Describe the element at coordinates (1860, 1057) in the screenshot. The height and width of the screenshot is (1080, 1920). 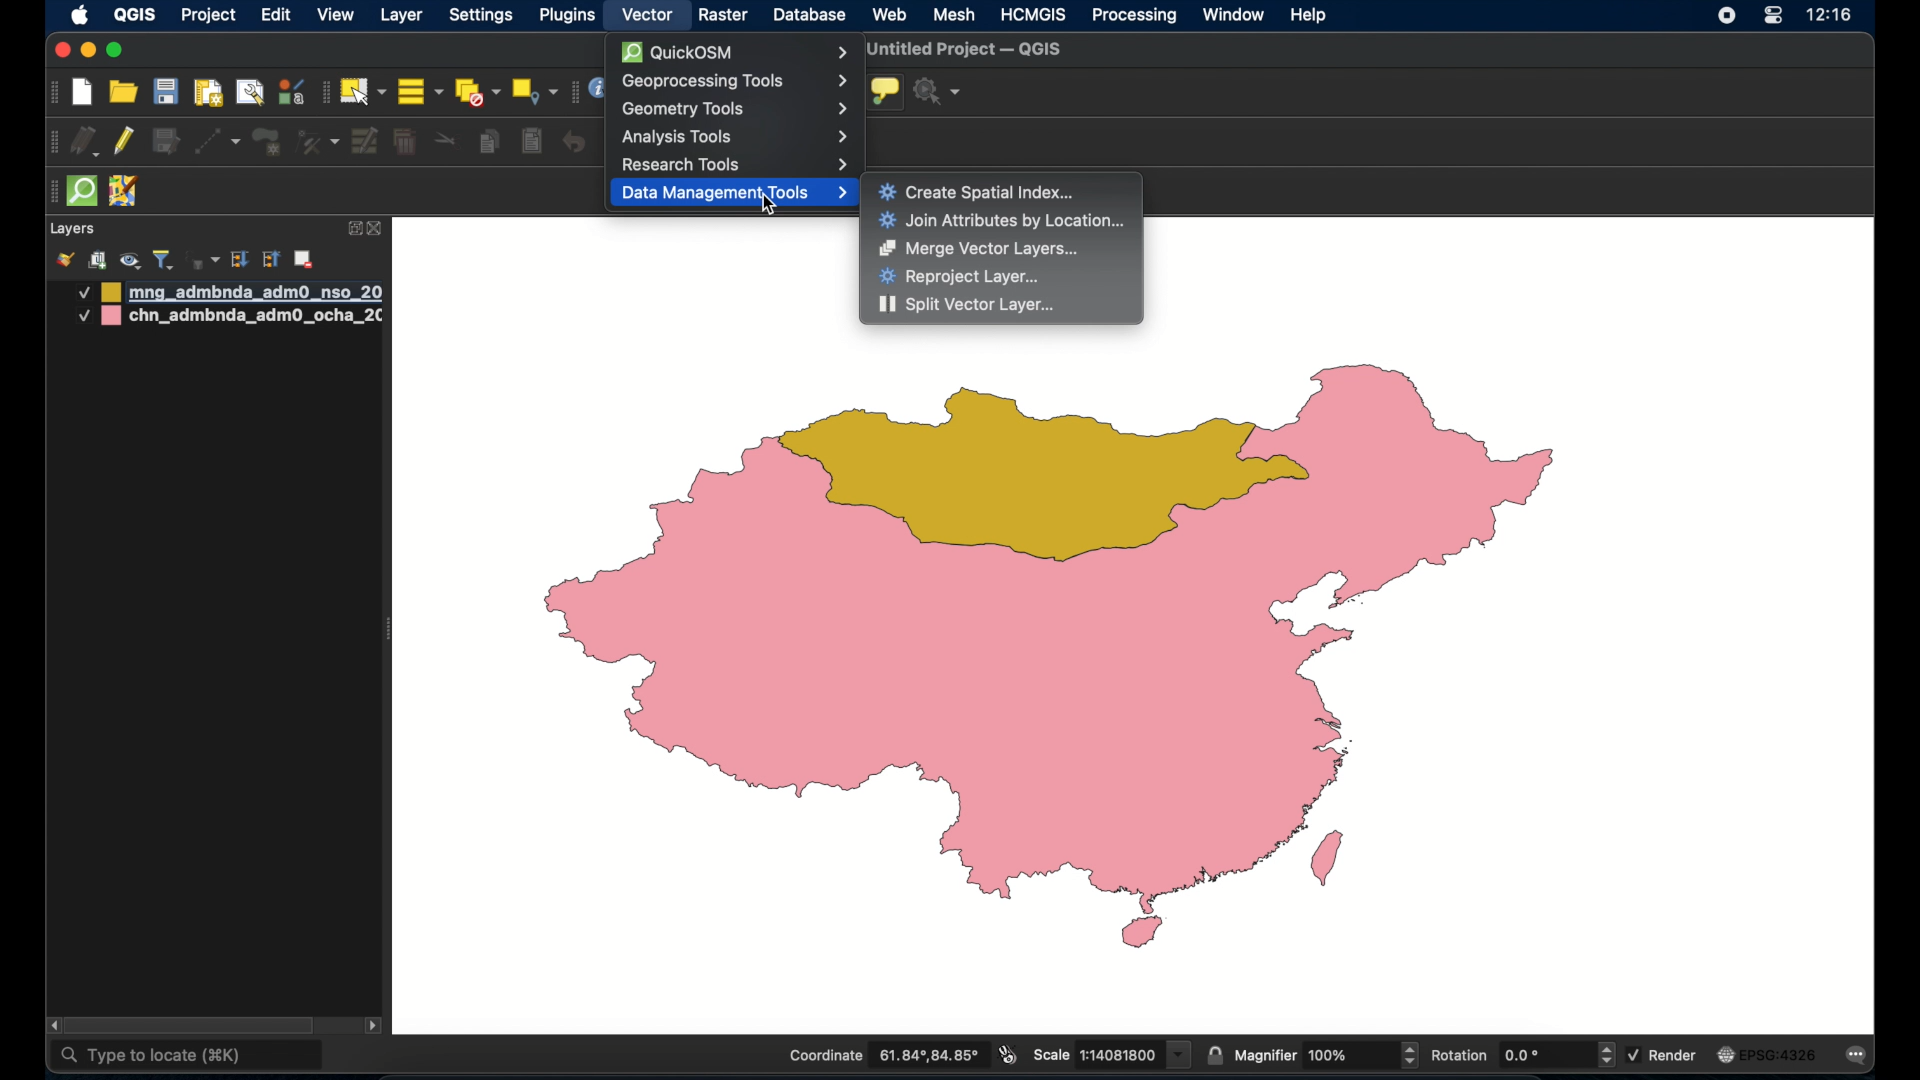
I see `messages` at that location.